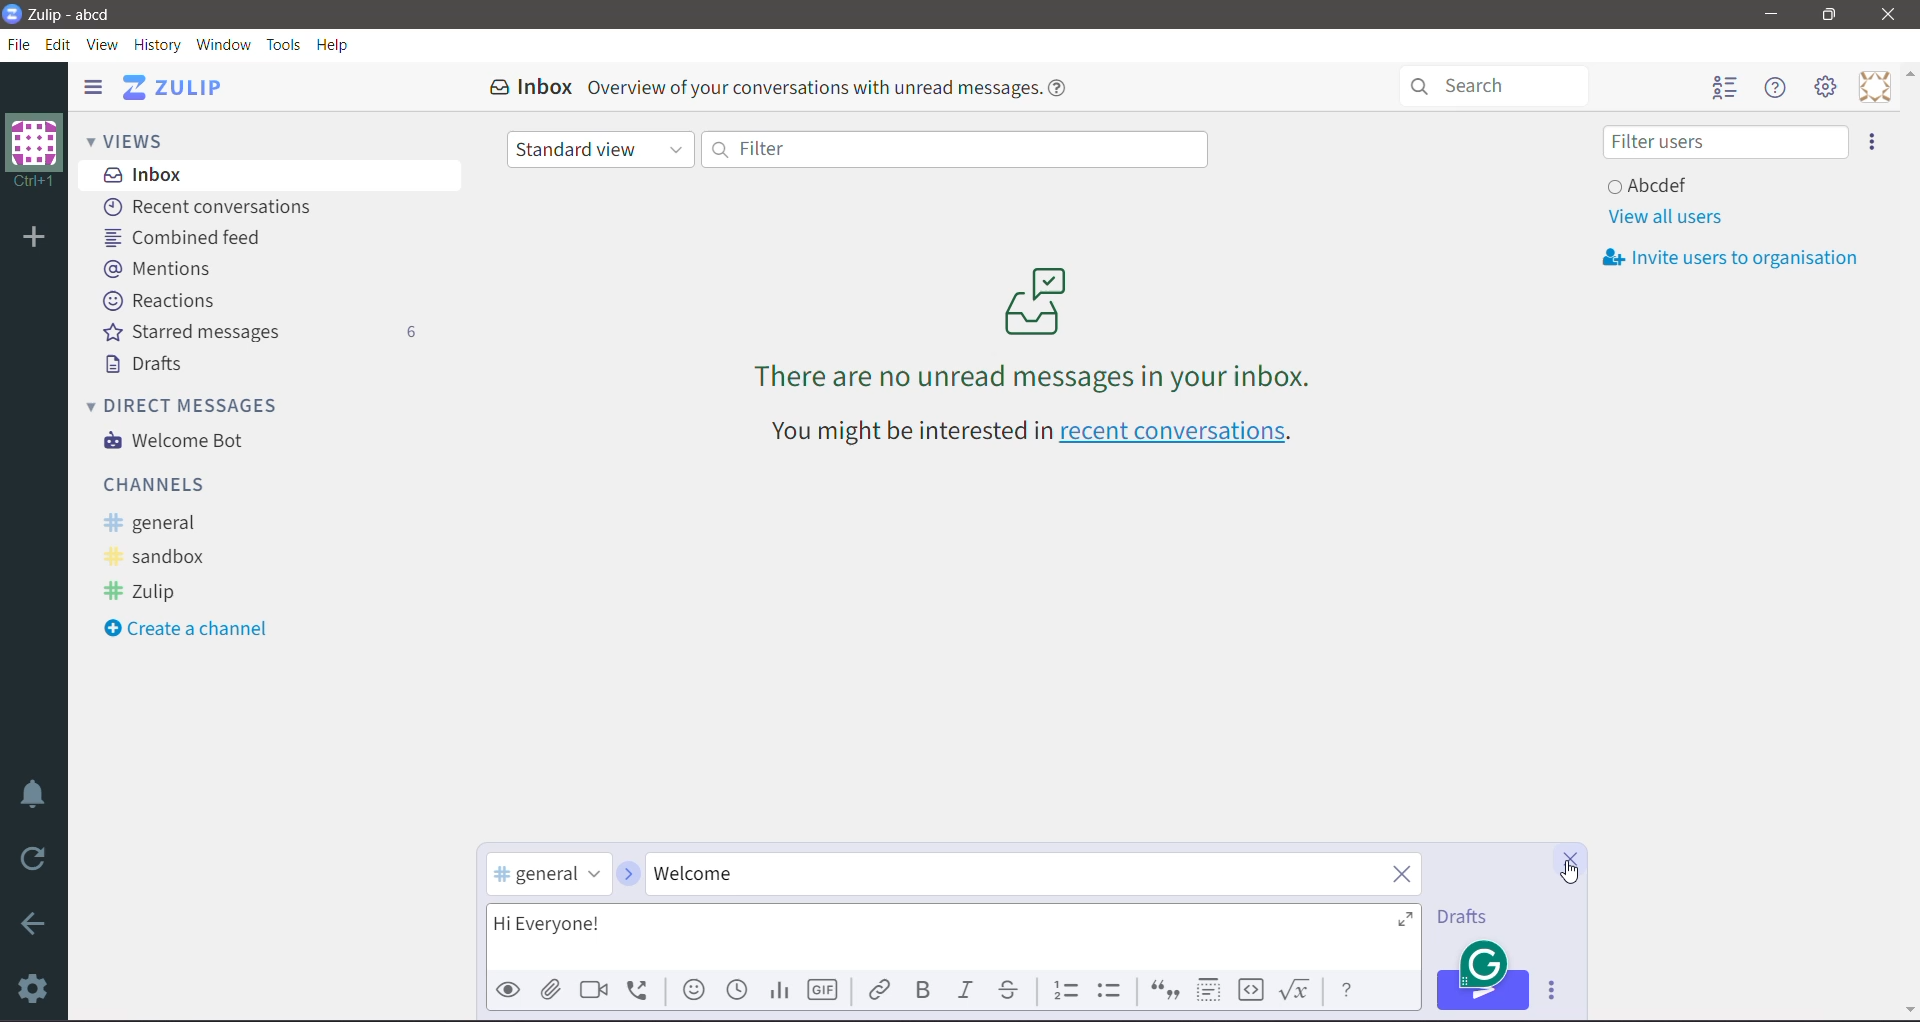 This screenshot has height=1022, width=1920. Describe the element at coordinates (194, 630) in the screenshot. I see `Create a Channel` at that location.